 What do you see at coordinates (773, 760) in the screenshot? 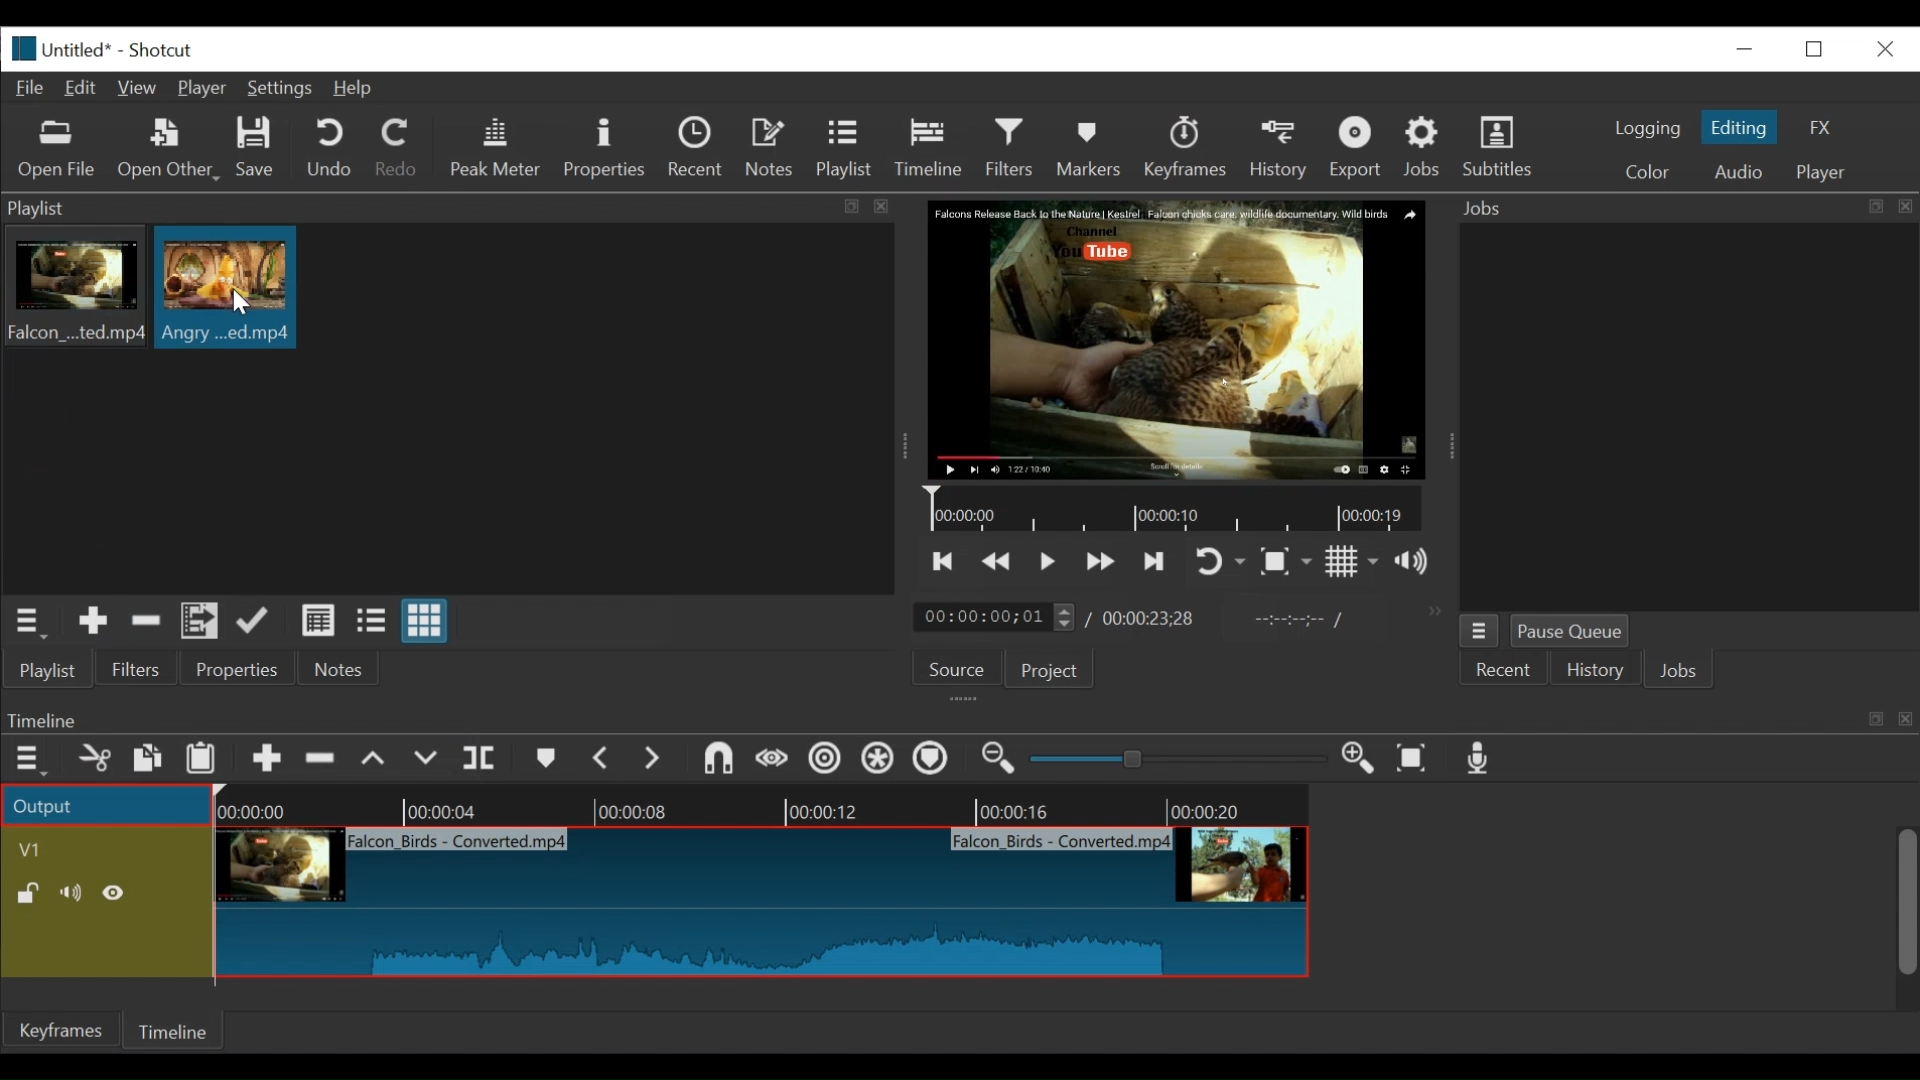
I see `scrub while dragging` at bounding box center [773, 760].